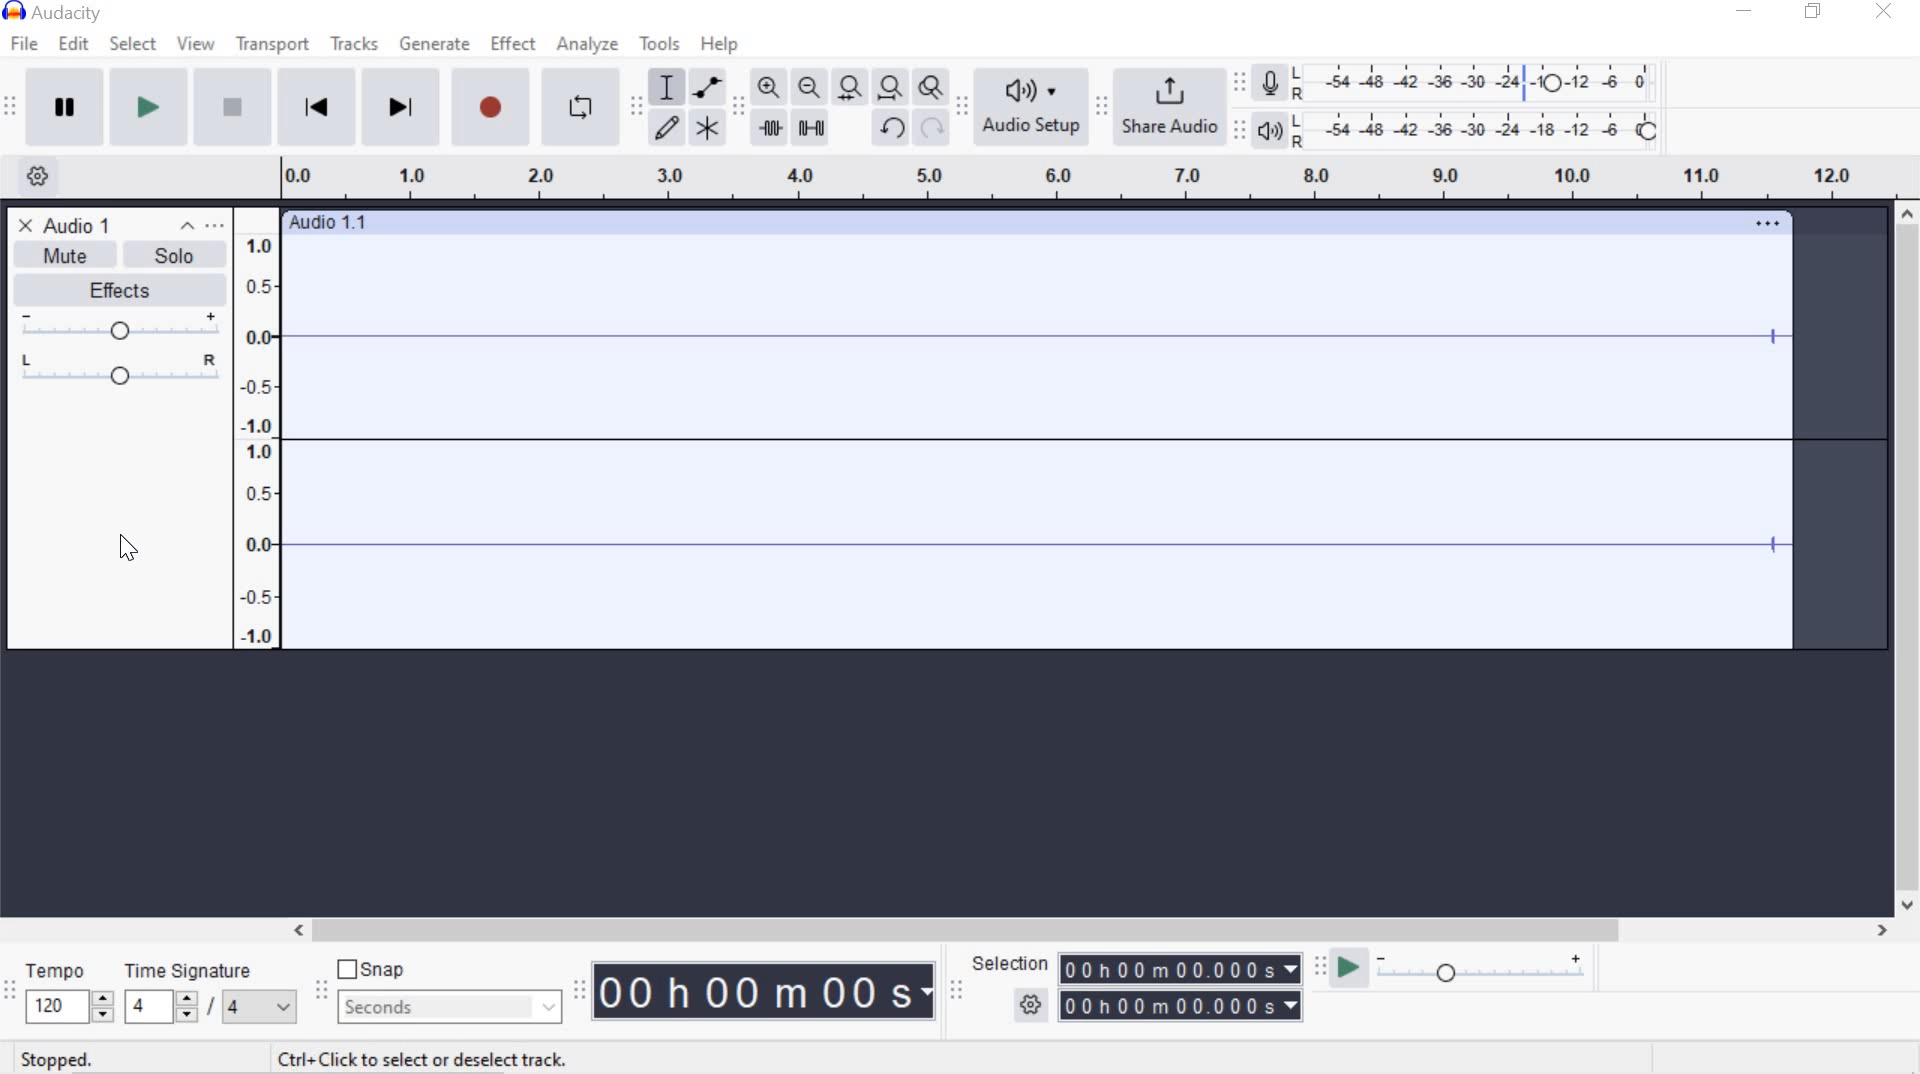 The width and height of the screenshot is (1920, 1074). Describe the element at coordinates (1484, 130) in the screenshot. I see `Playback level` at that location.